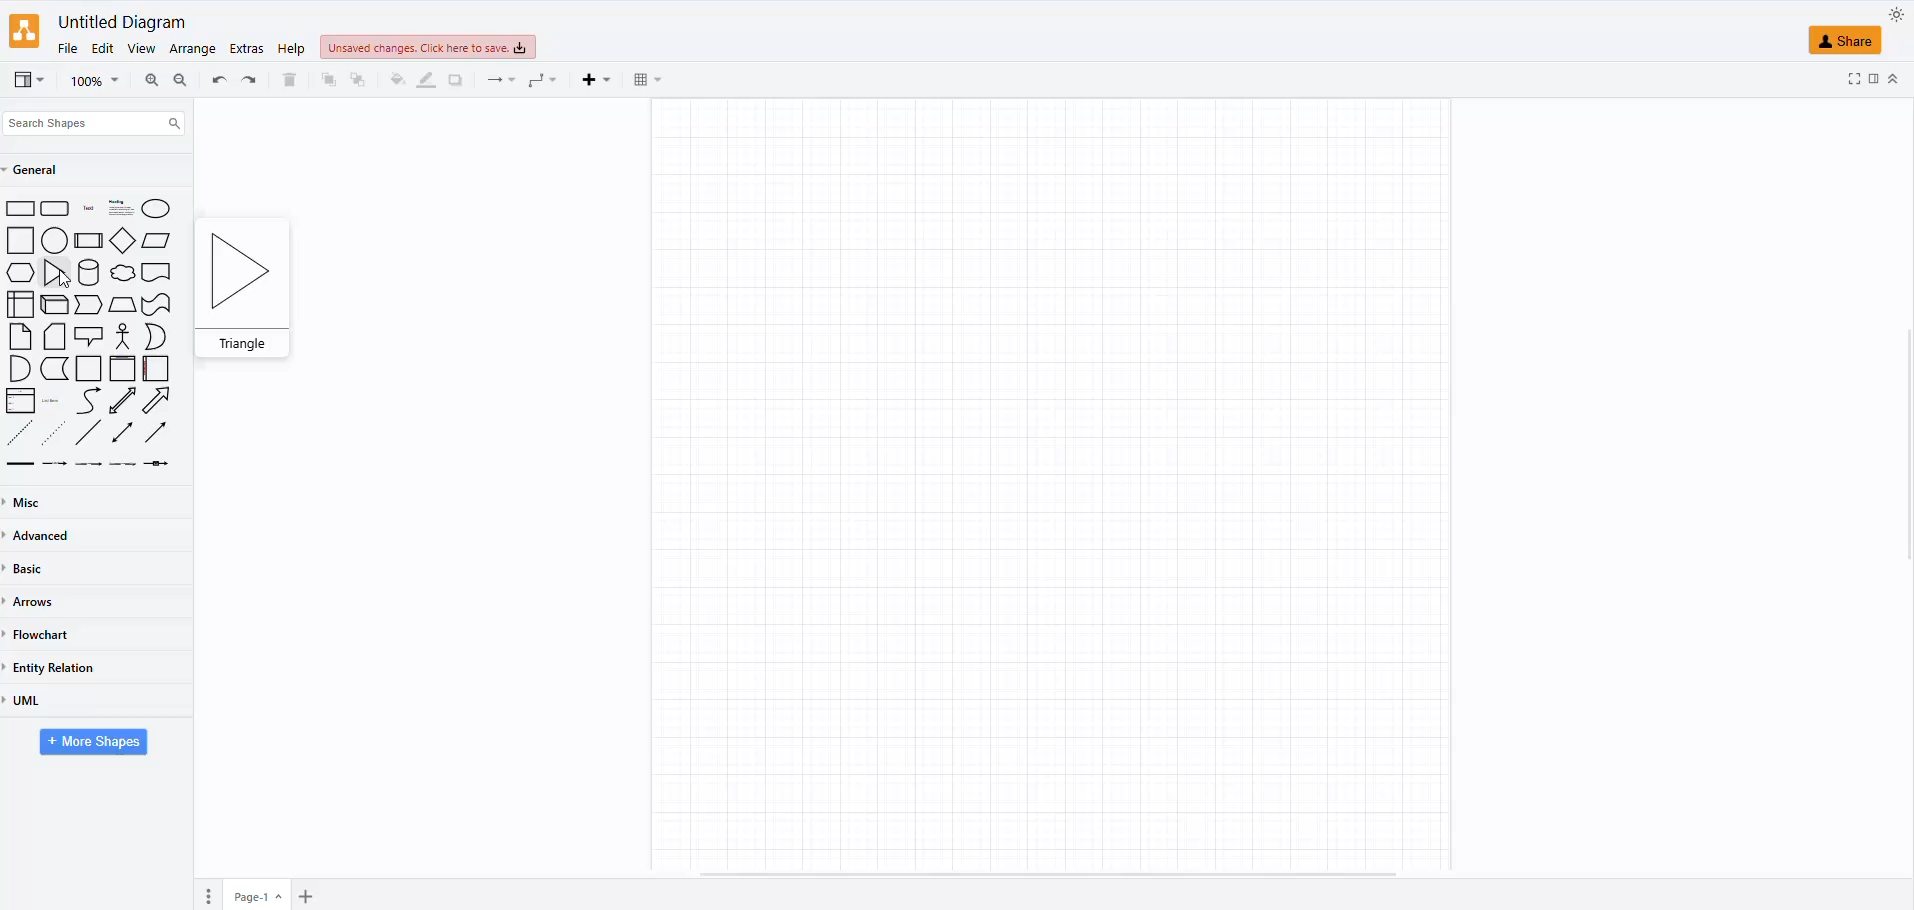 The width and height of the screenshot is (1914, 910). Describe the element at coordinates (123, 273) in the screenshot. I see `Chat Bubble` at that location.